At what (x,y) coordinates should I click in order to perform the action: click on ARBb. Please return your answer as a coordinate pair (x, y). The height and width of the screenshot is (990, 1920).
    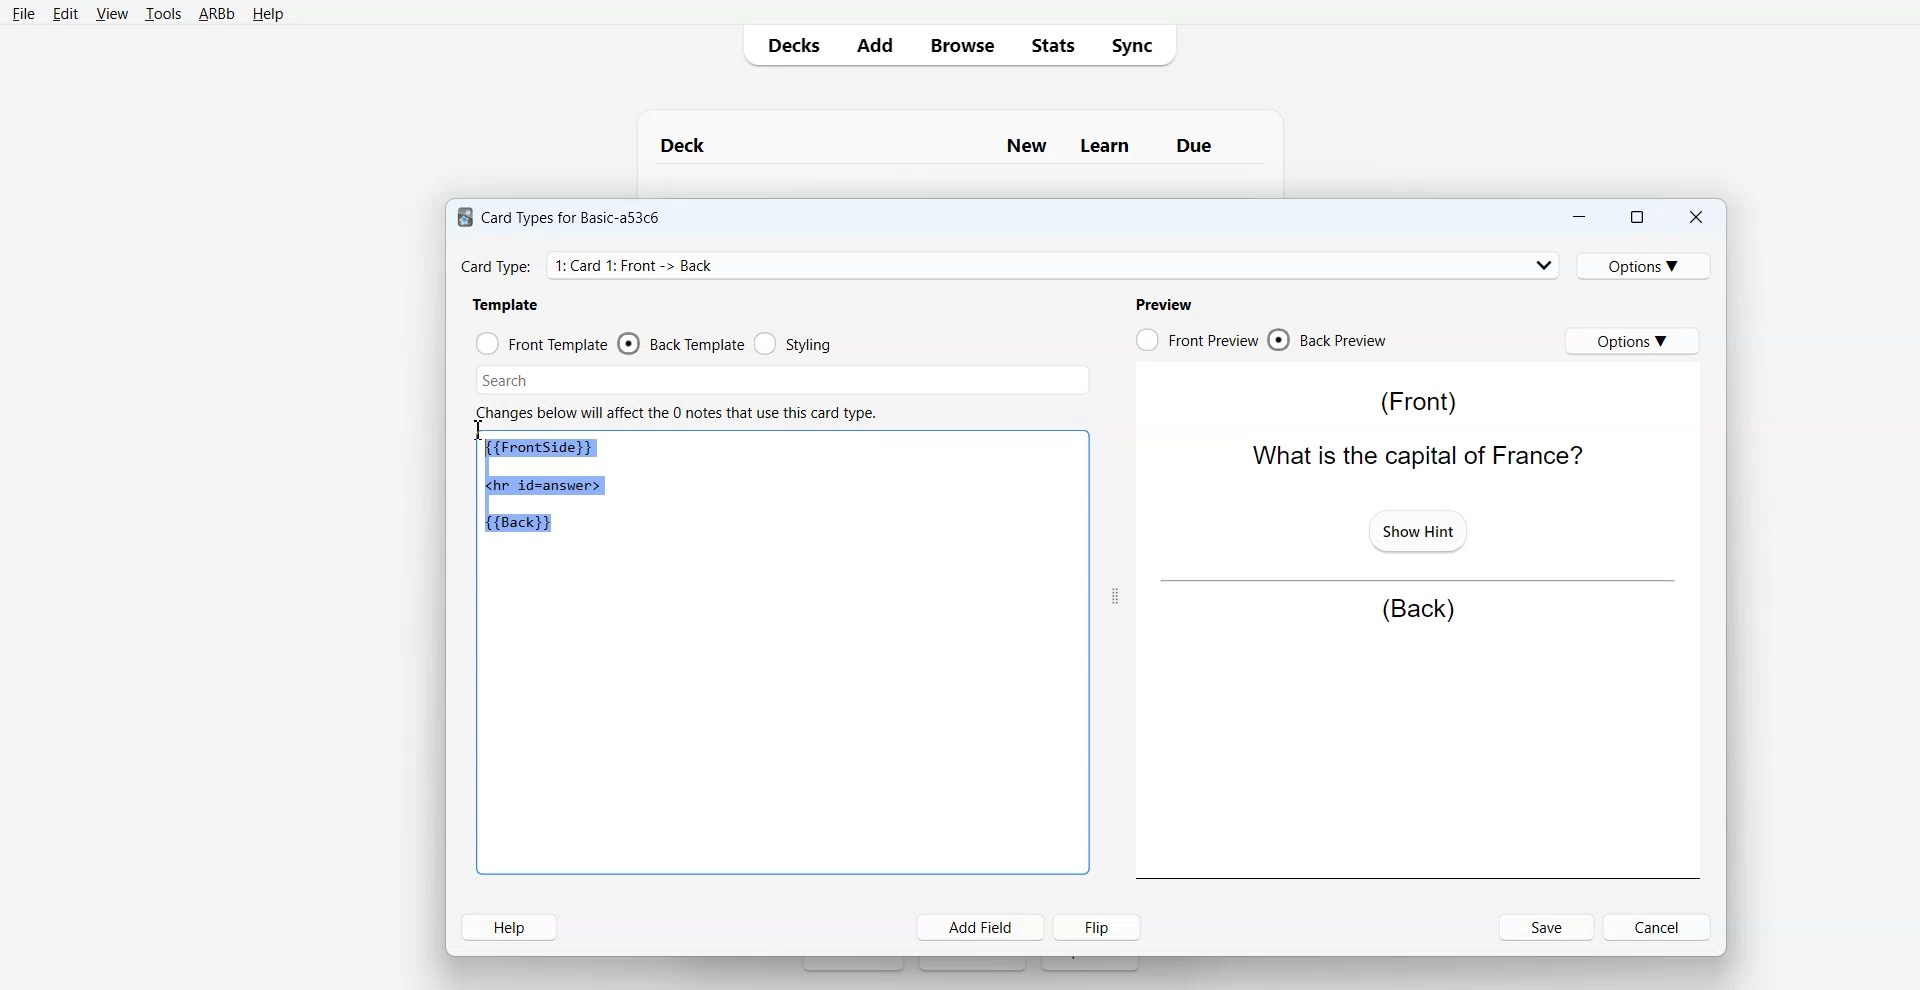
    Looking at the image, I should click on (215, 15).